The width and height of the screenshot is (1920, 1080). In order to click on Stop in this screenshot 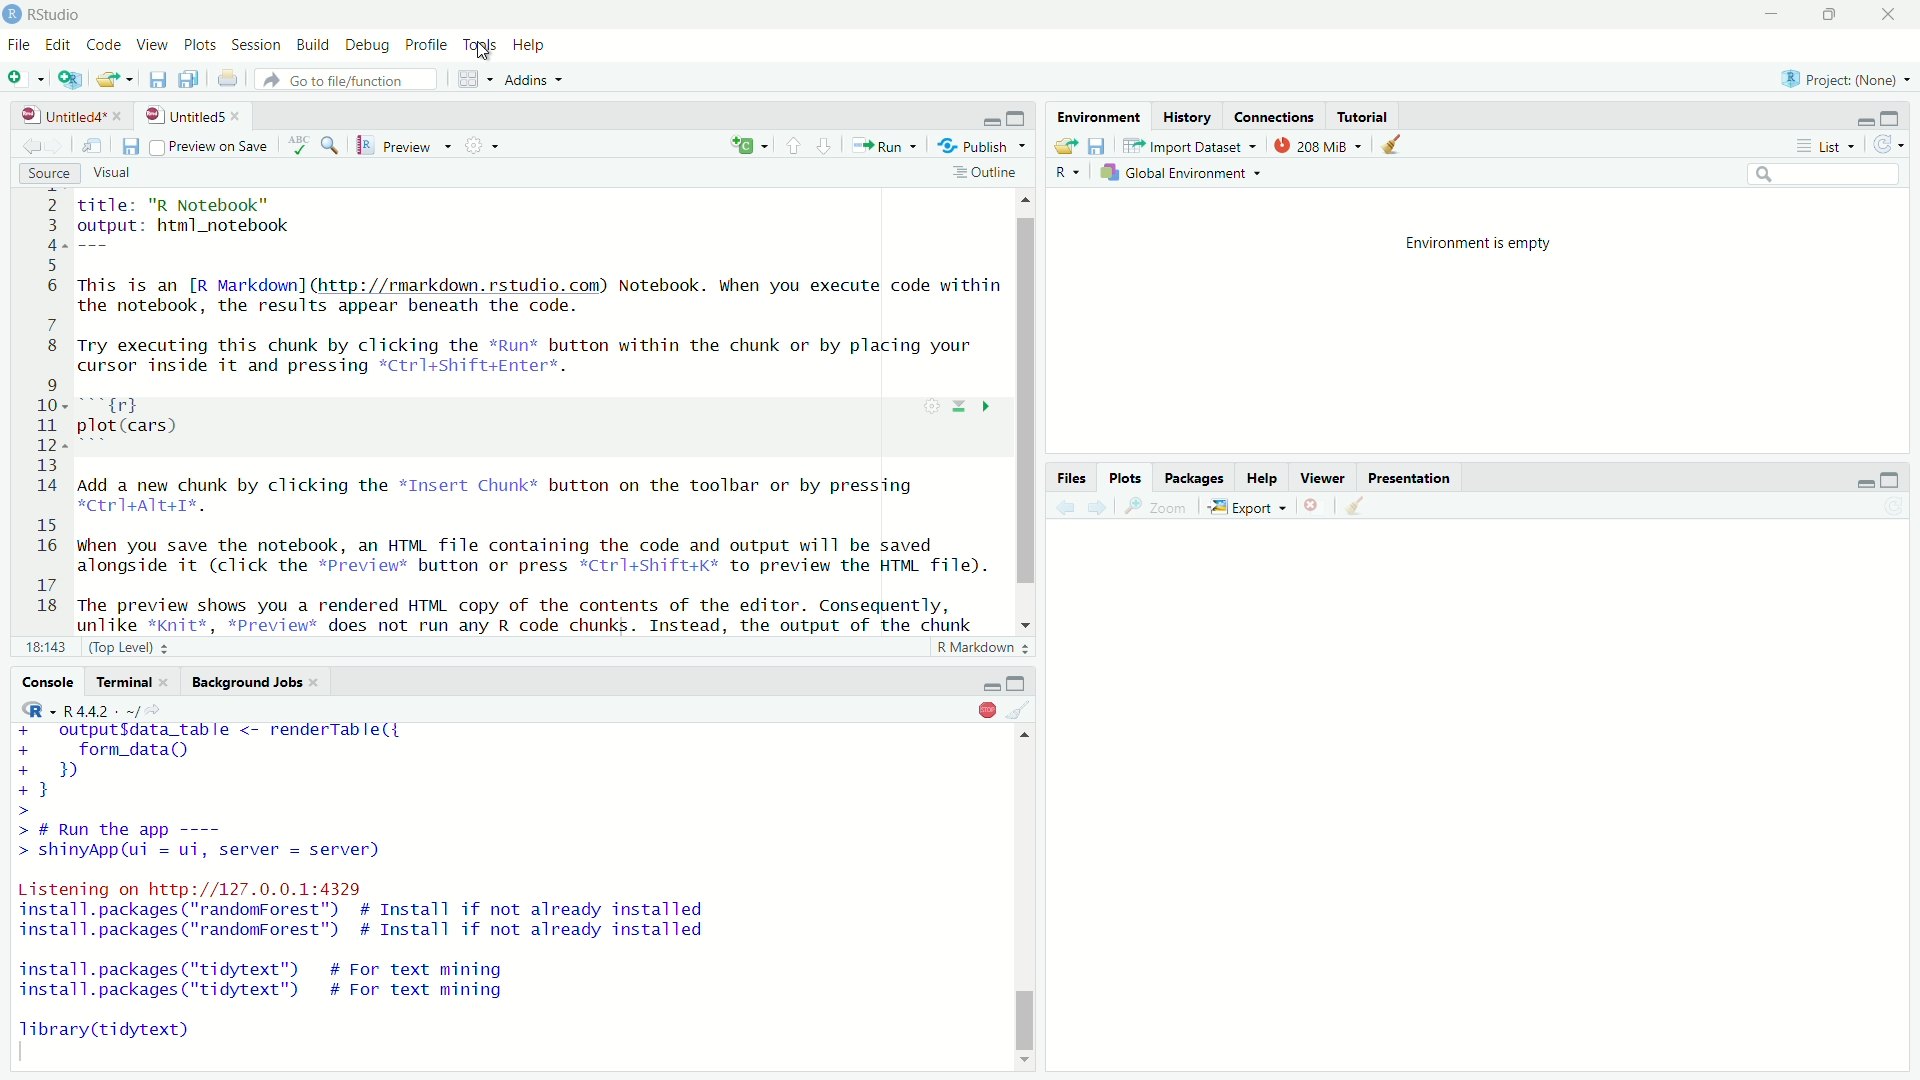, I will do `click(986, 710)`.